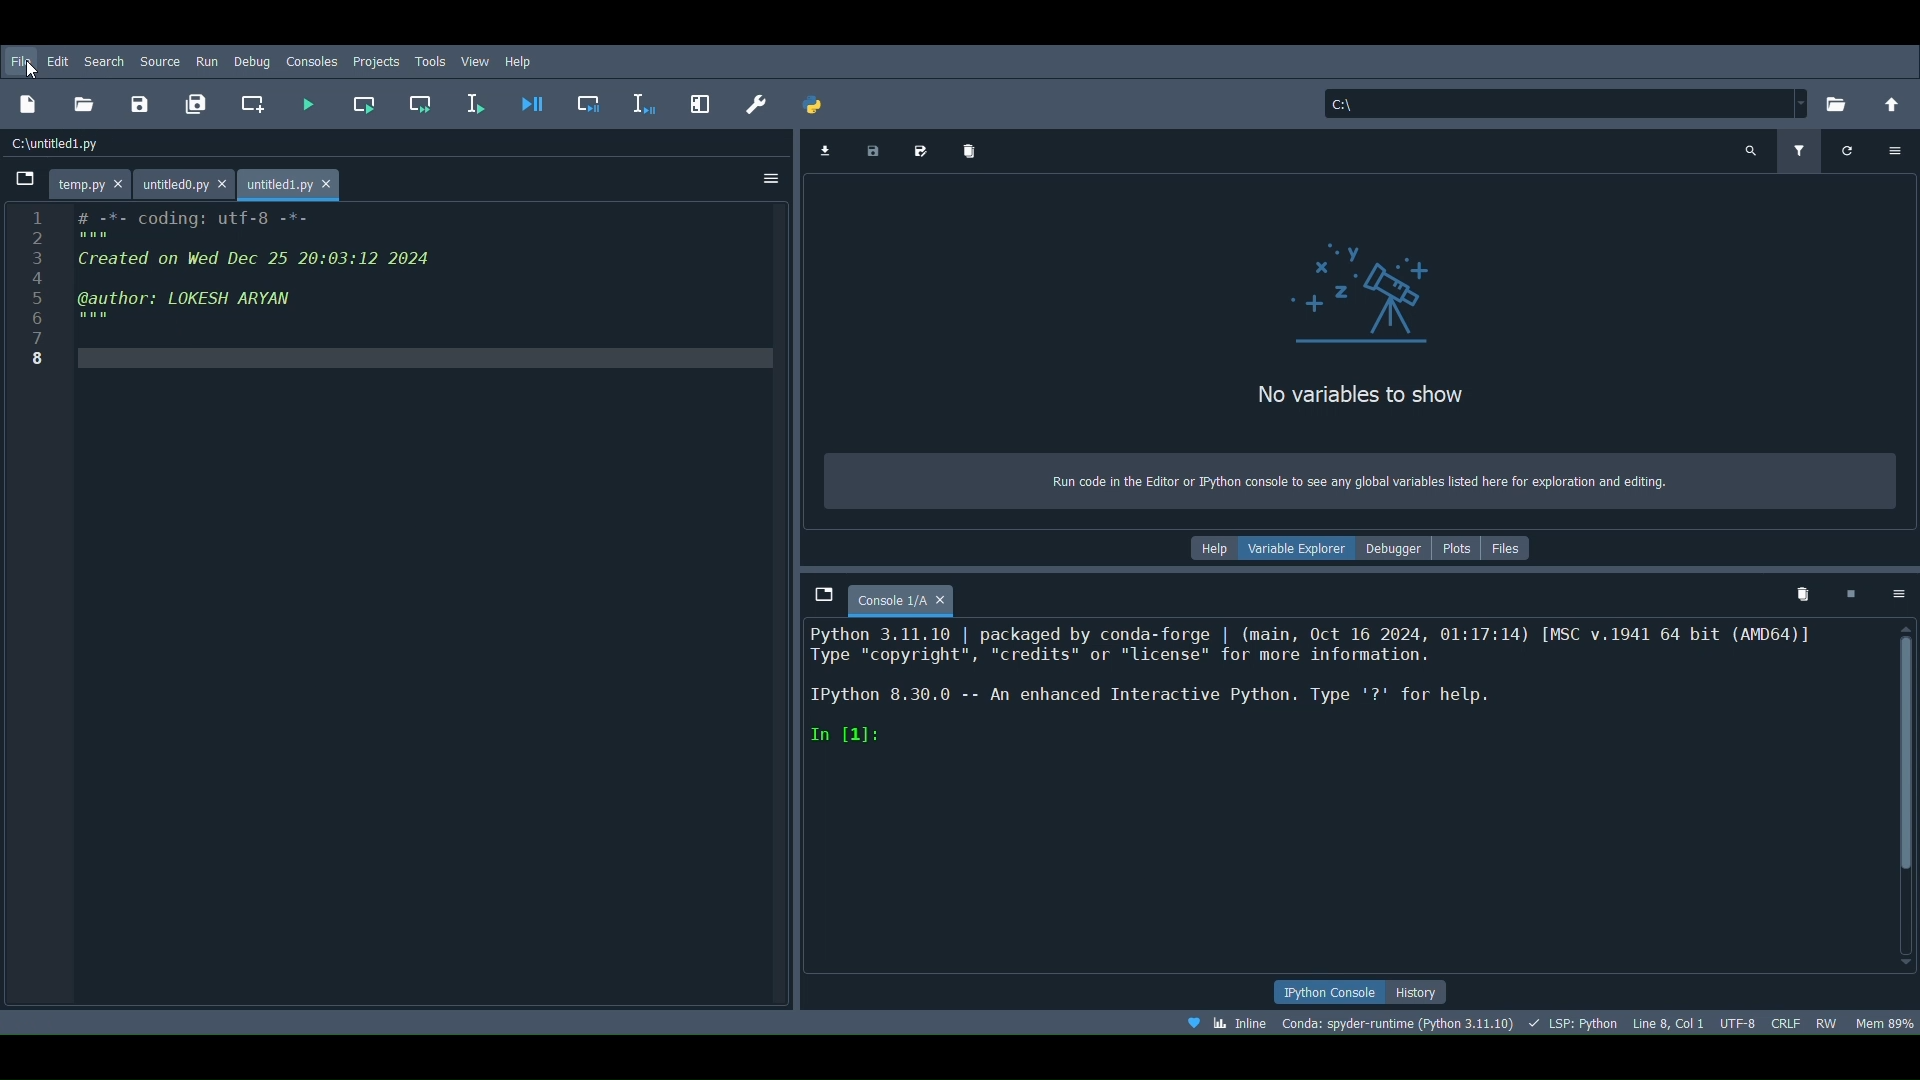 The height and width of the screenshot is (1080, 1920). Describe the element at coordinates (1373, 477) in the screenshot. I see `Run code in the Edtur or Pythos console to see any global variables isted here for exploration and editing` at that location.